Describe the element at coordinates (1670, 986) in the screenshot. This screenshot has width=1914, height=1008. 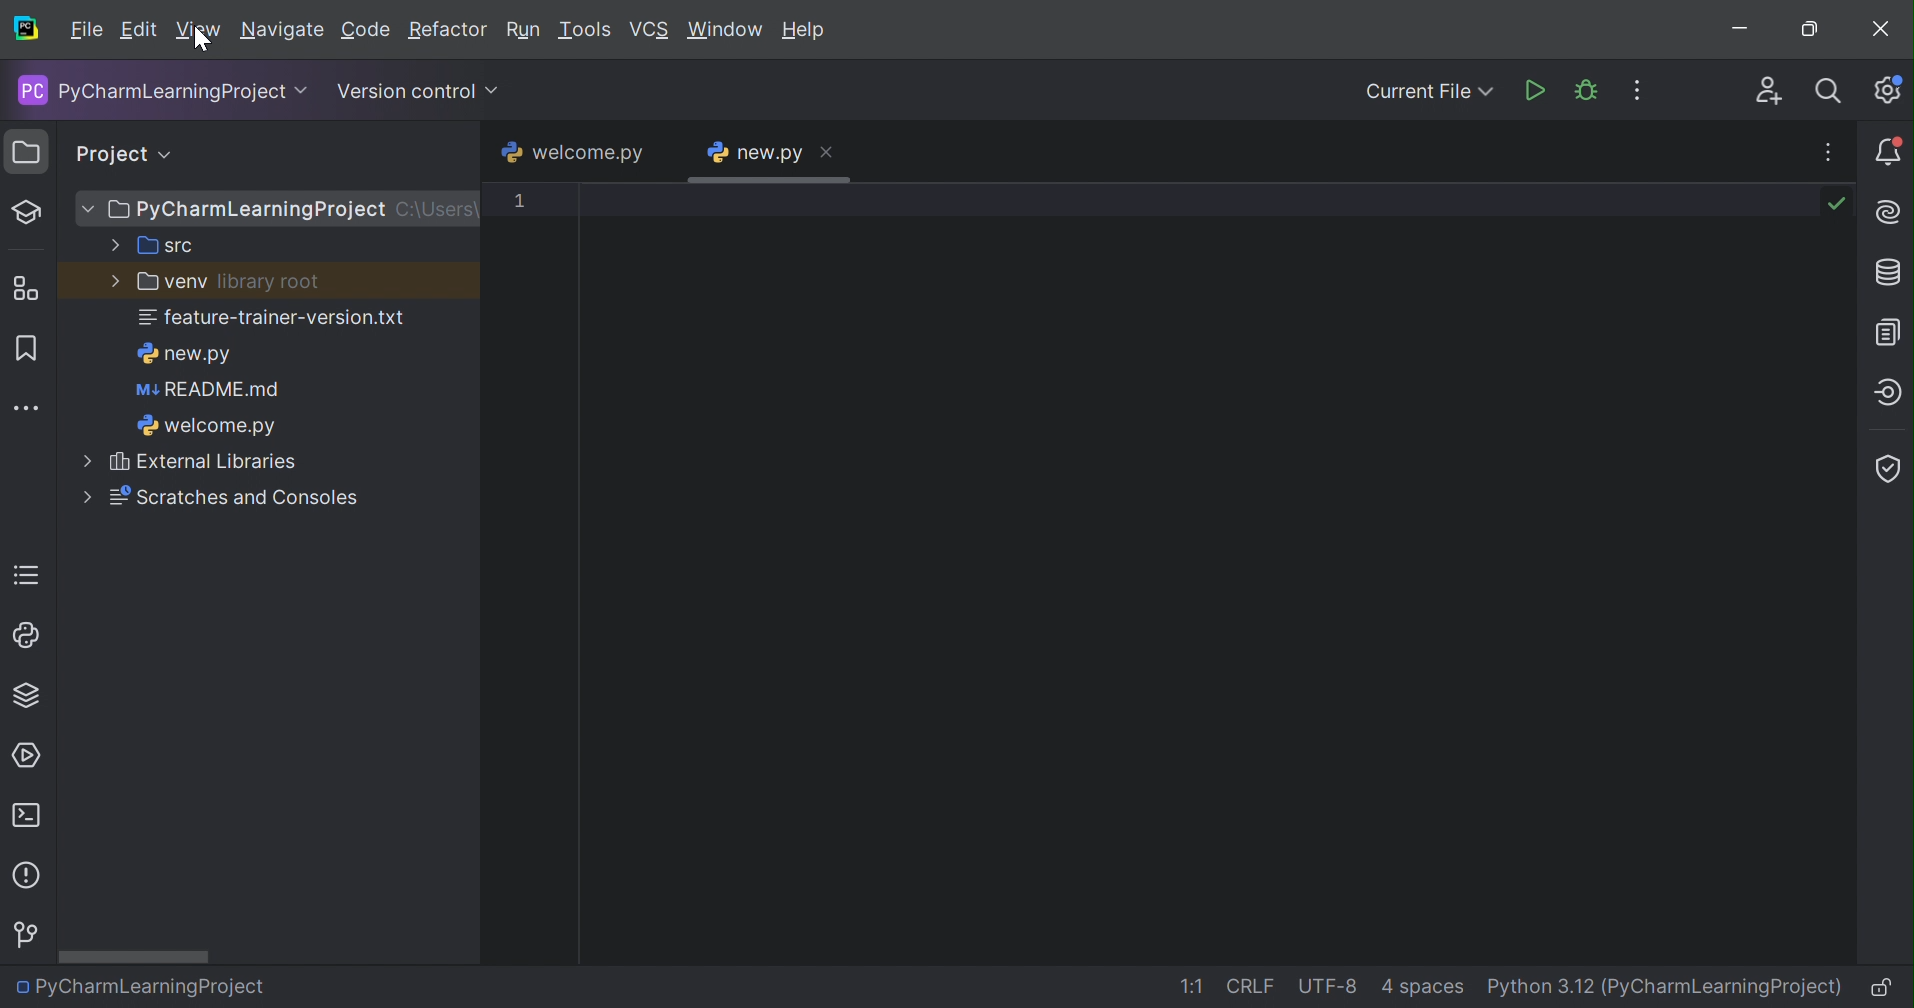
I see `Python 3.12 (PyCharmLearningProject)` at that location.